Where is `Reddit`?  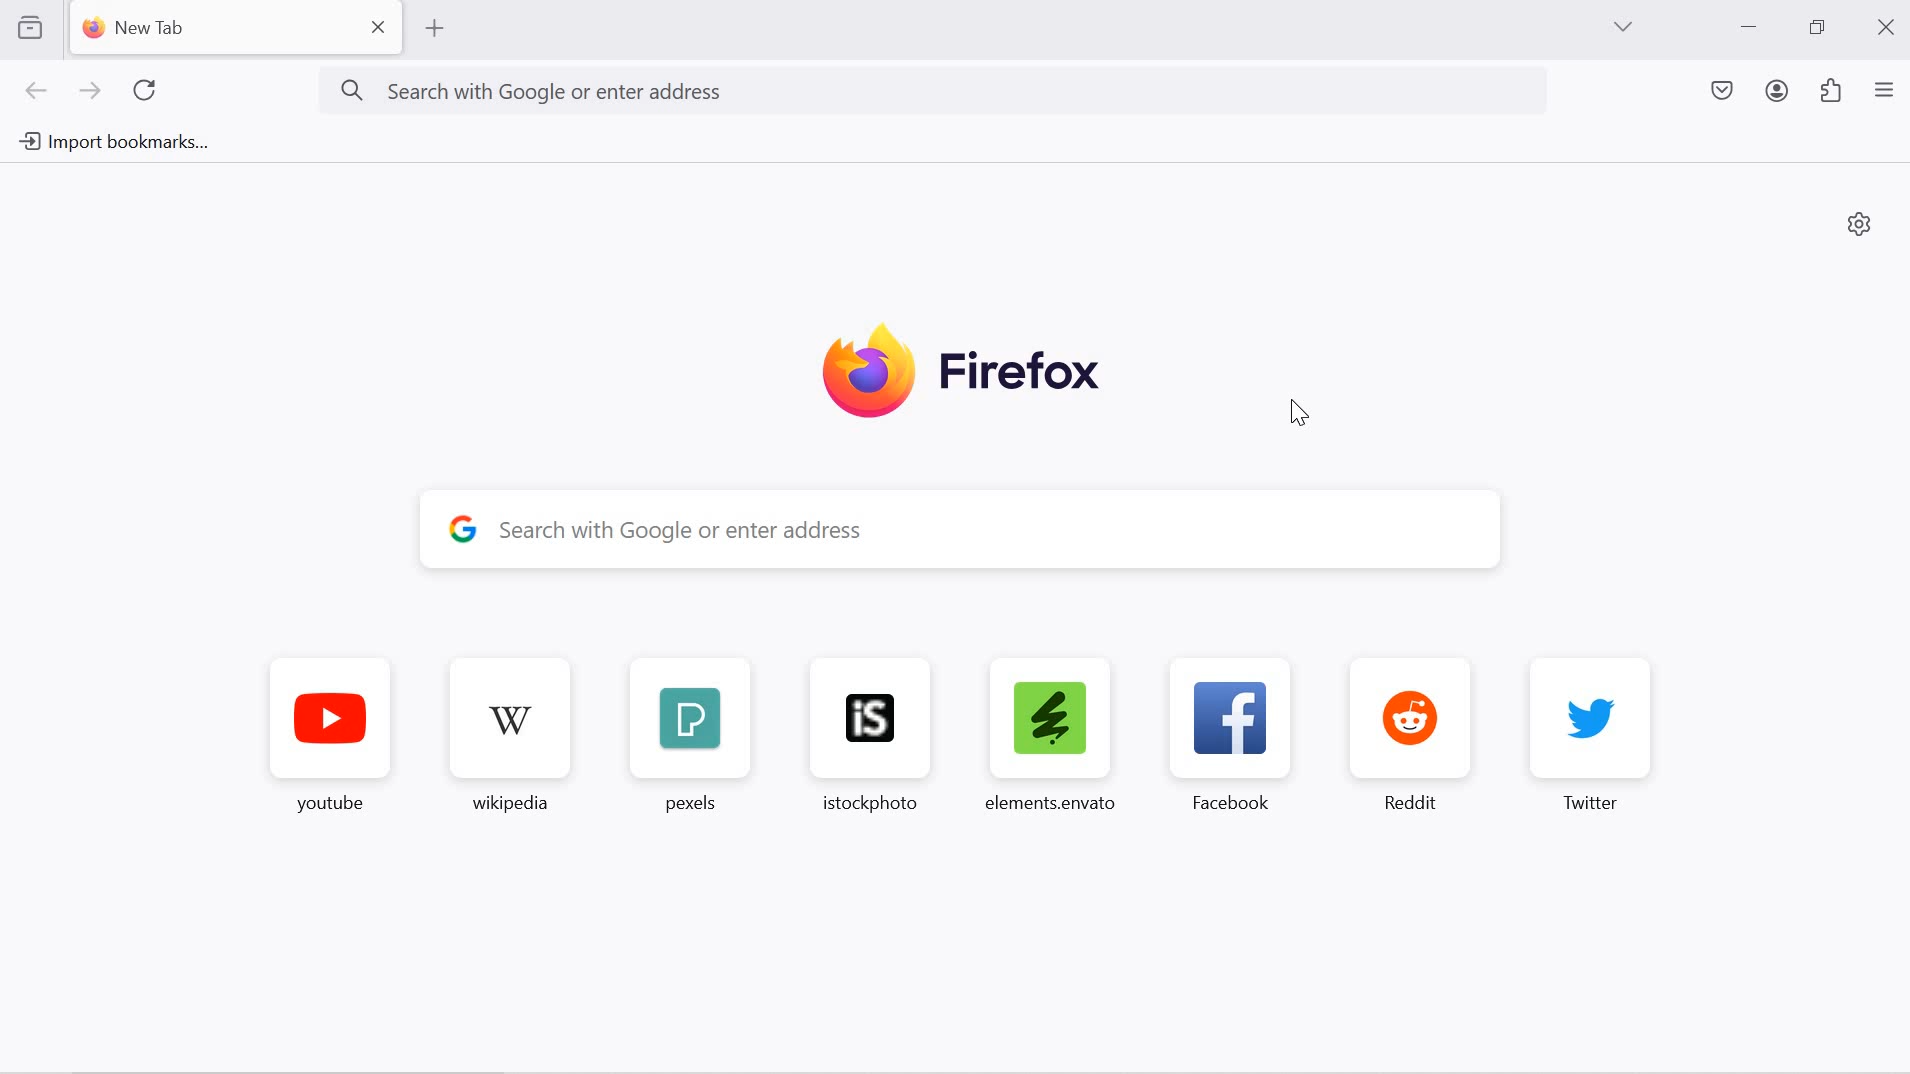
Reddit is located at coordinates (1412, 749).